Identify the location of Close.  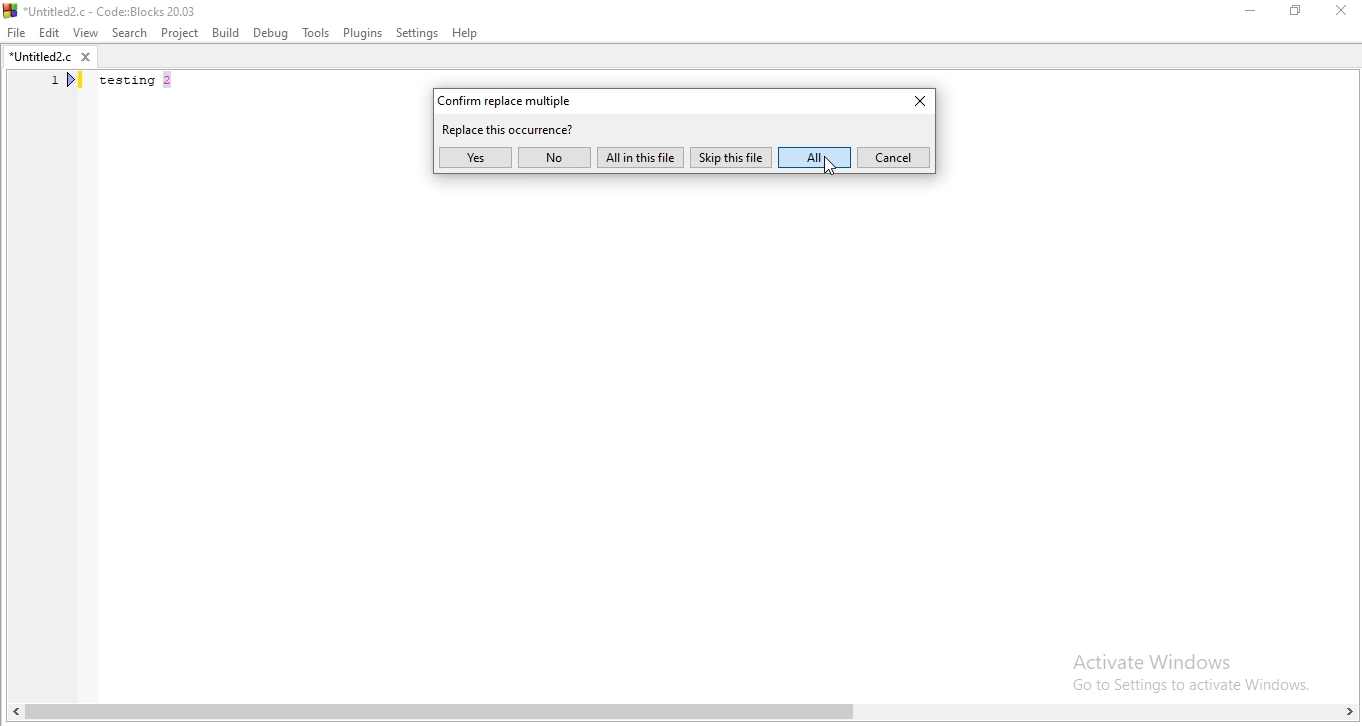
(1343, 12).